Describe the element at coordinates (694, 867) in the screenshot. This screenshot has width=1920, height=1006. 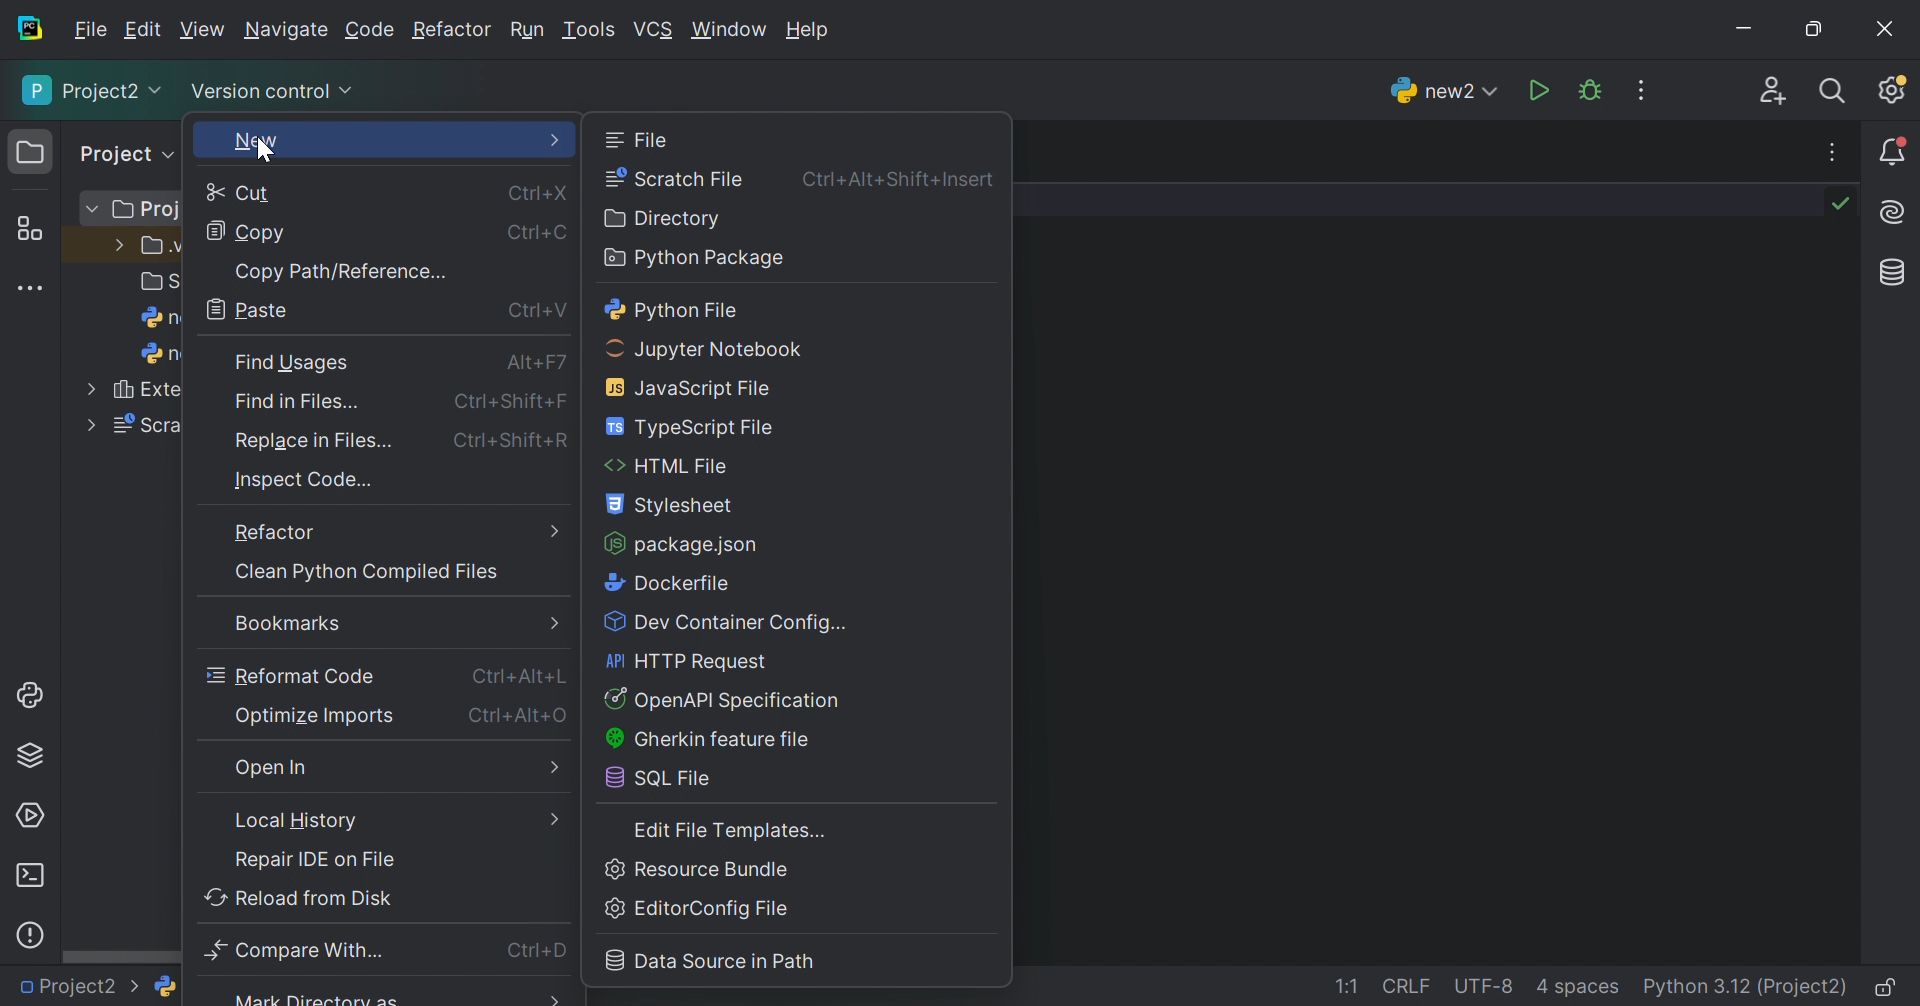
I see `Resource bundle` at that location.